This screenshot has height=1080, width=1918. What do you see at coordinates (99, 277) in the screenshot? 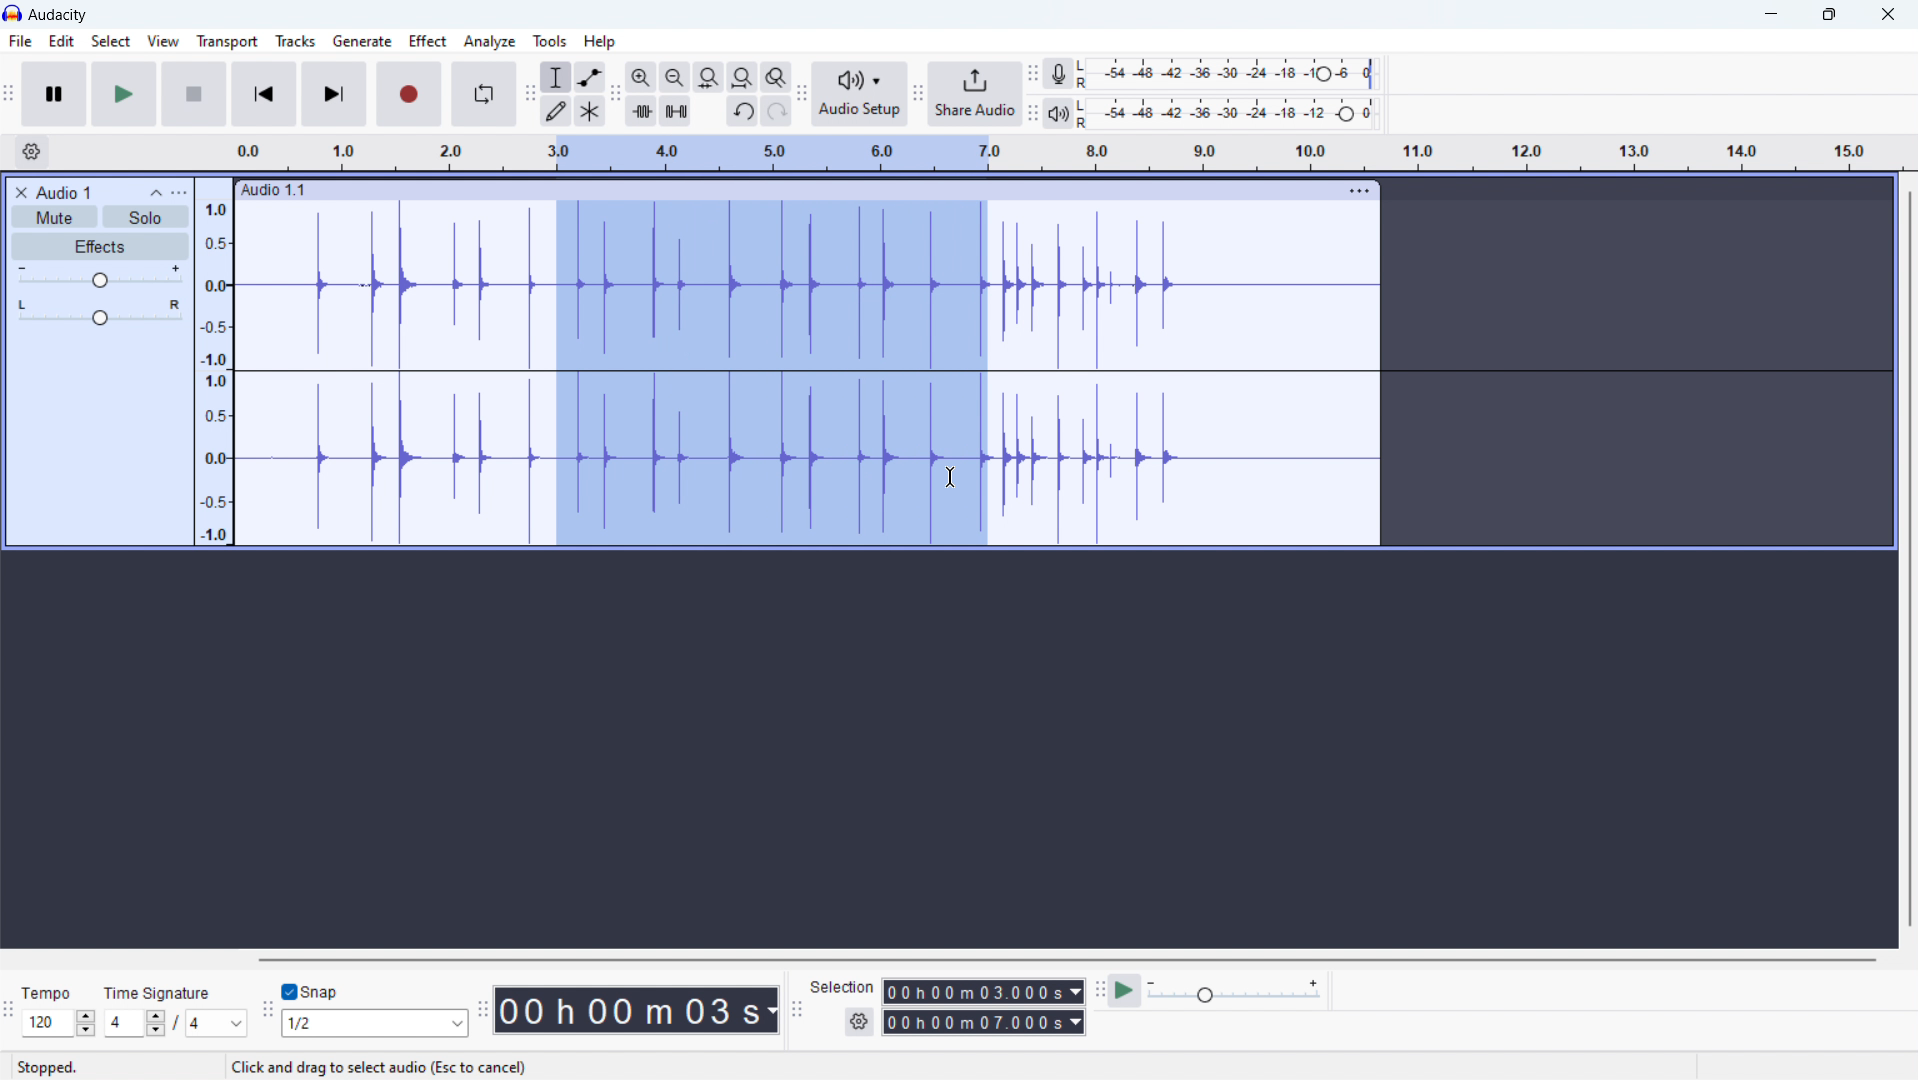
I see `volume` at bounding box center [99, 277].